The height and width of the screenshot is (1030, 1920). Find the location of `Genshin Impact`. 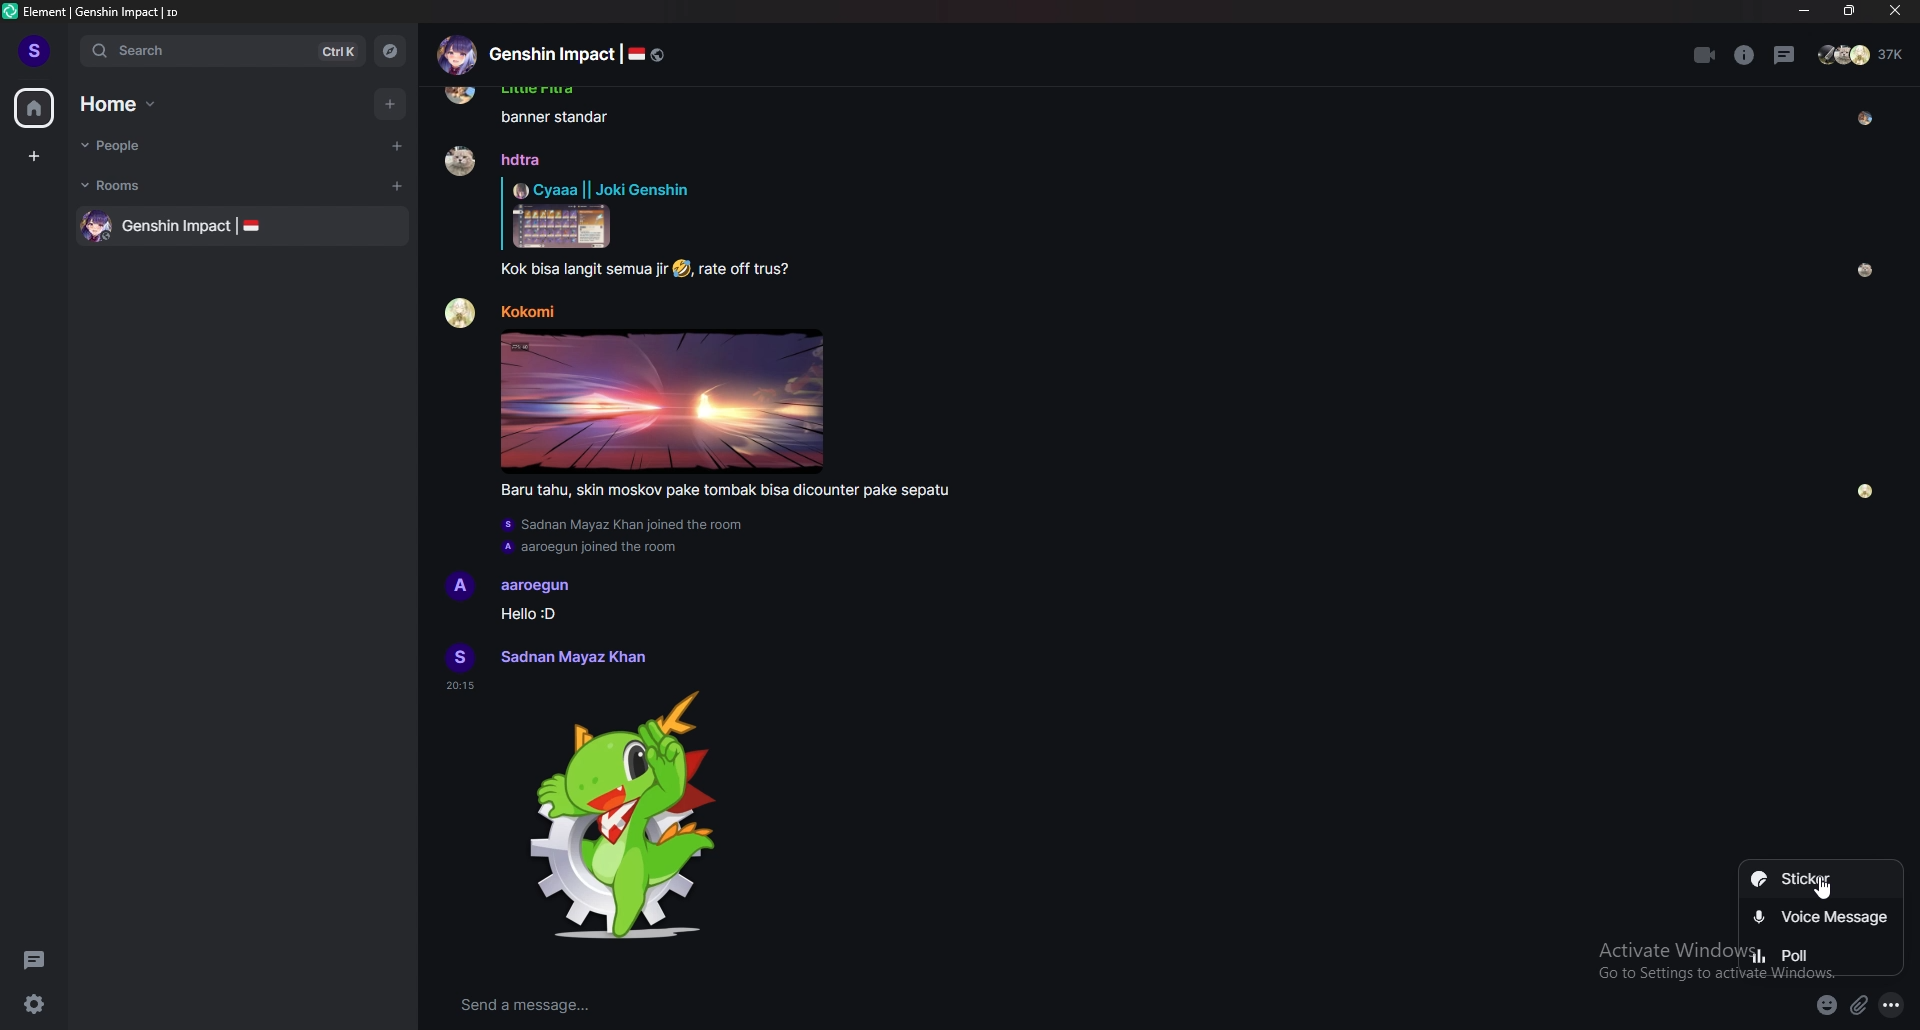

Genshin Impact is located at coordinates (177, 227).